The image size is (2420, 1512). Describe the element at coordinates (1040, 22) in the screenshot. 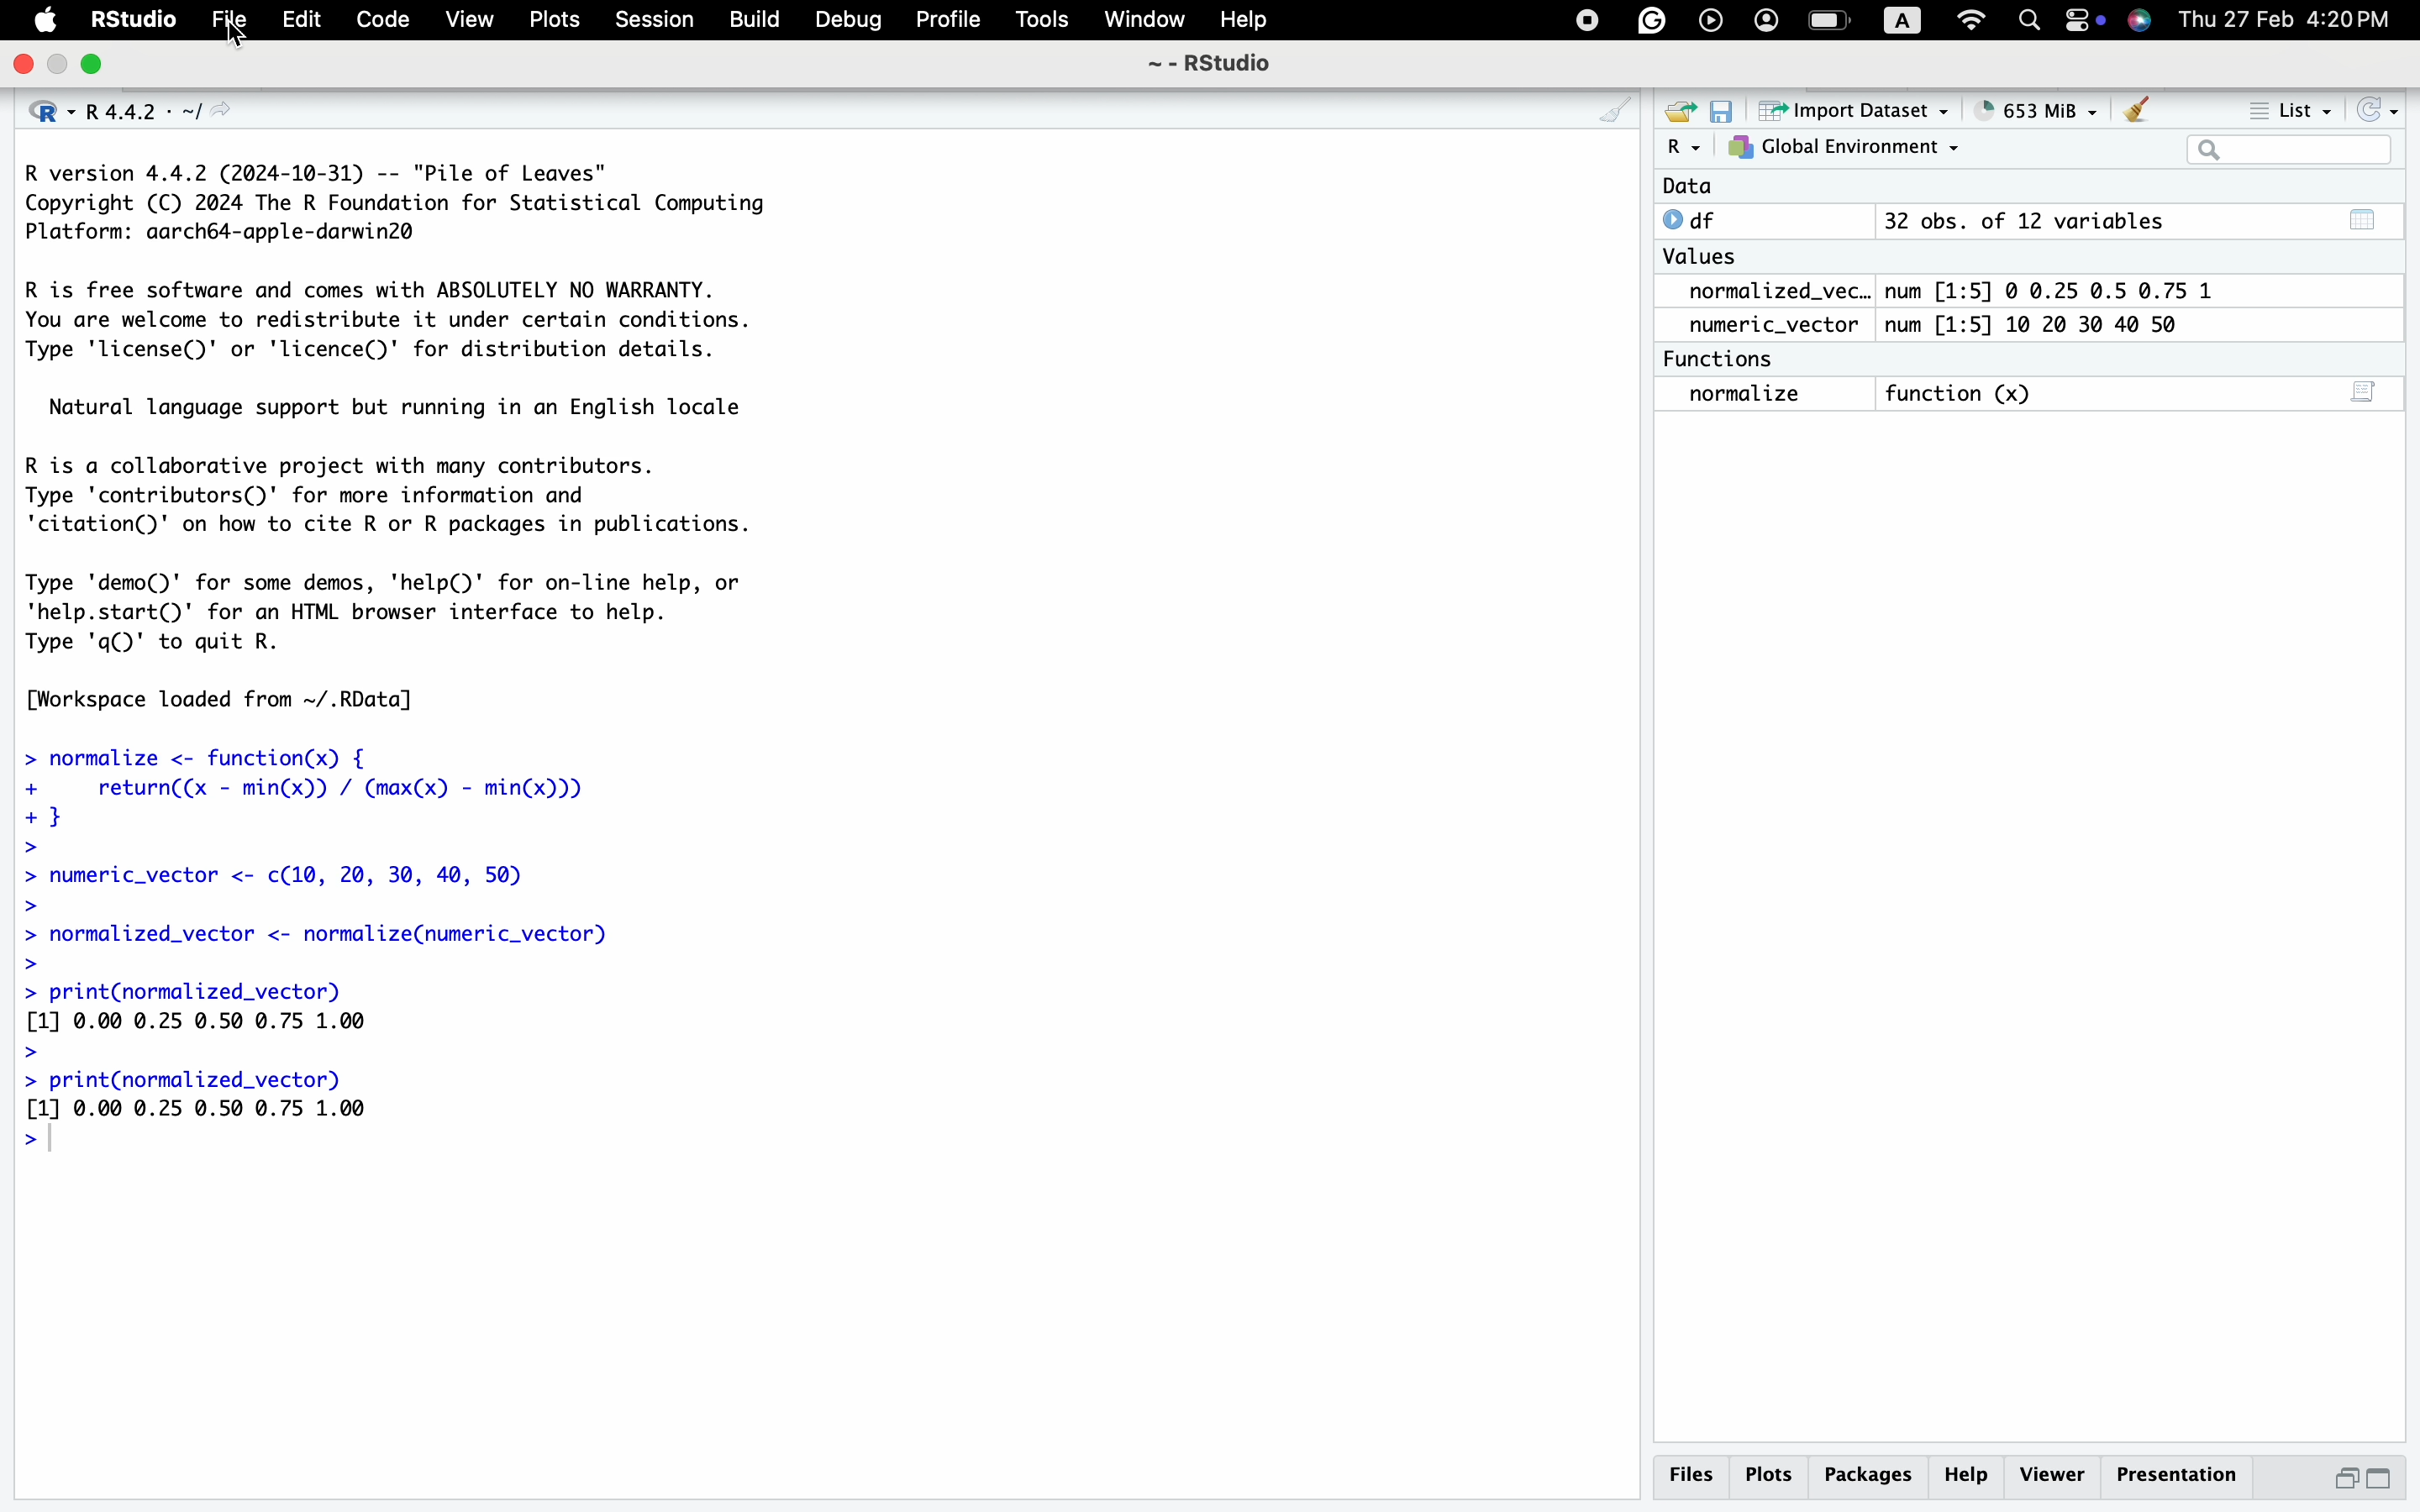

I see `Tools` at that location.